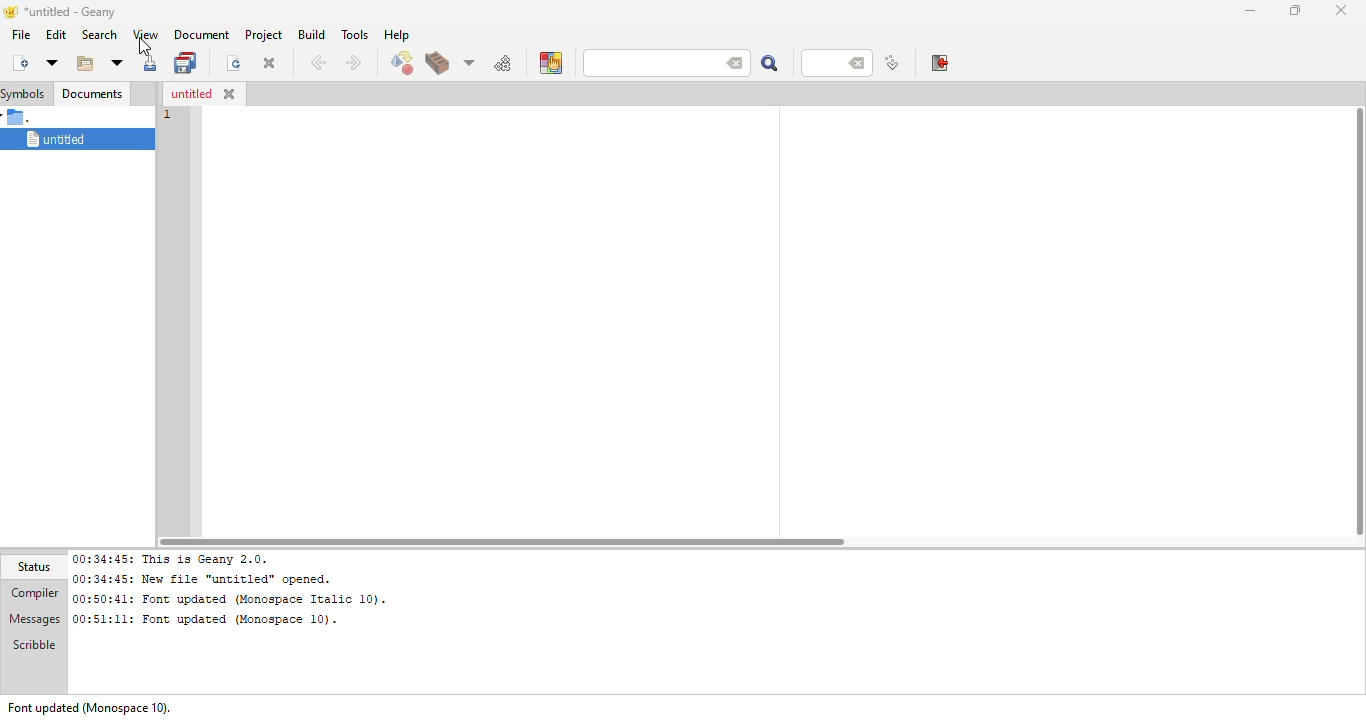  What do you see at coordinates (1342, 10) in the screenshot?
I see `close` at bounding box center [1342, 10].